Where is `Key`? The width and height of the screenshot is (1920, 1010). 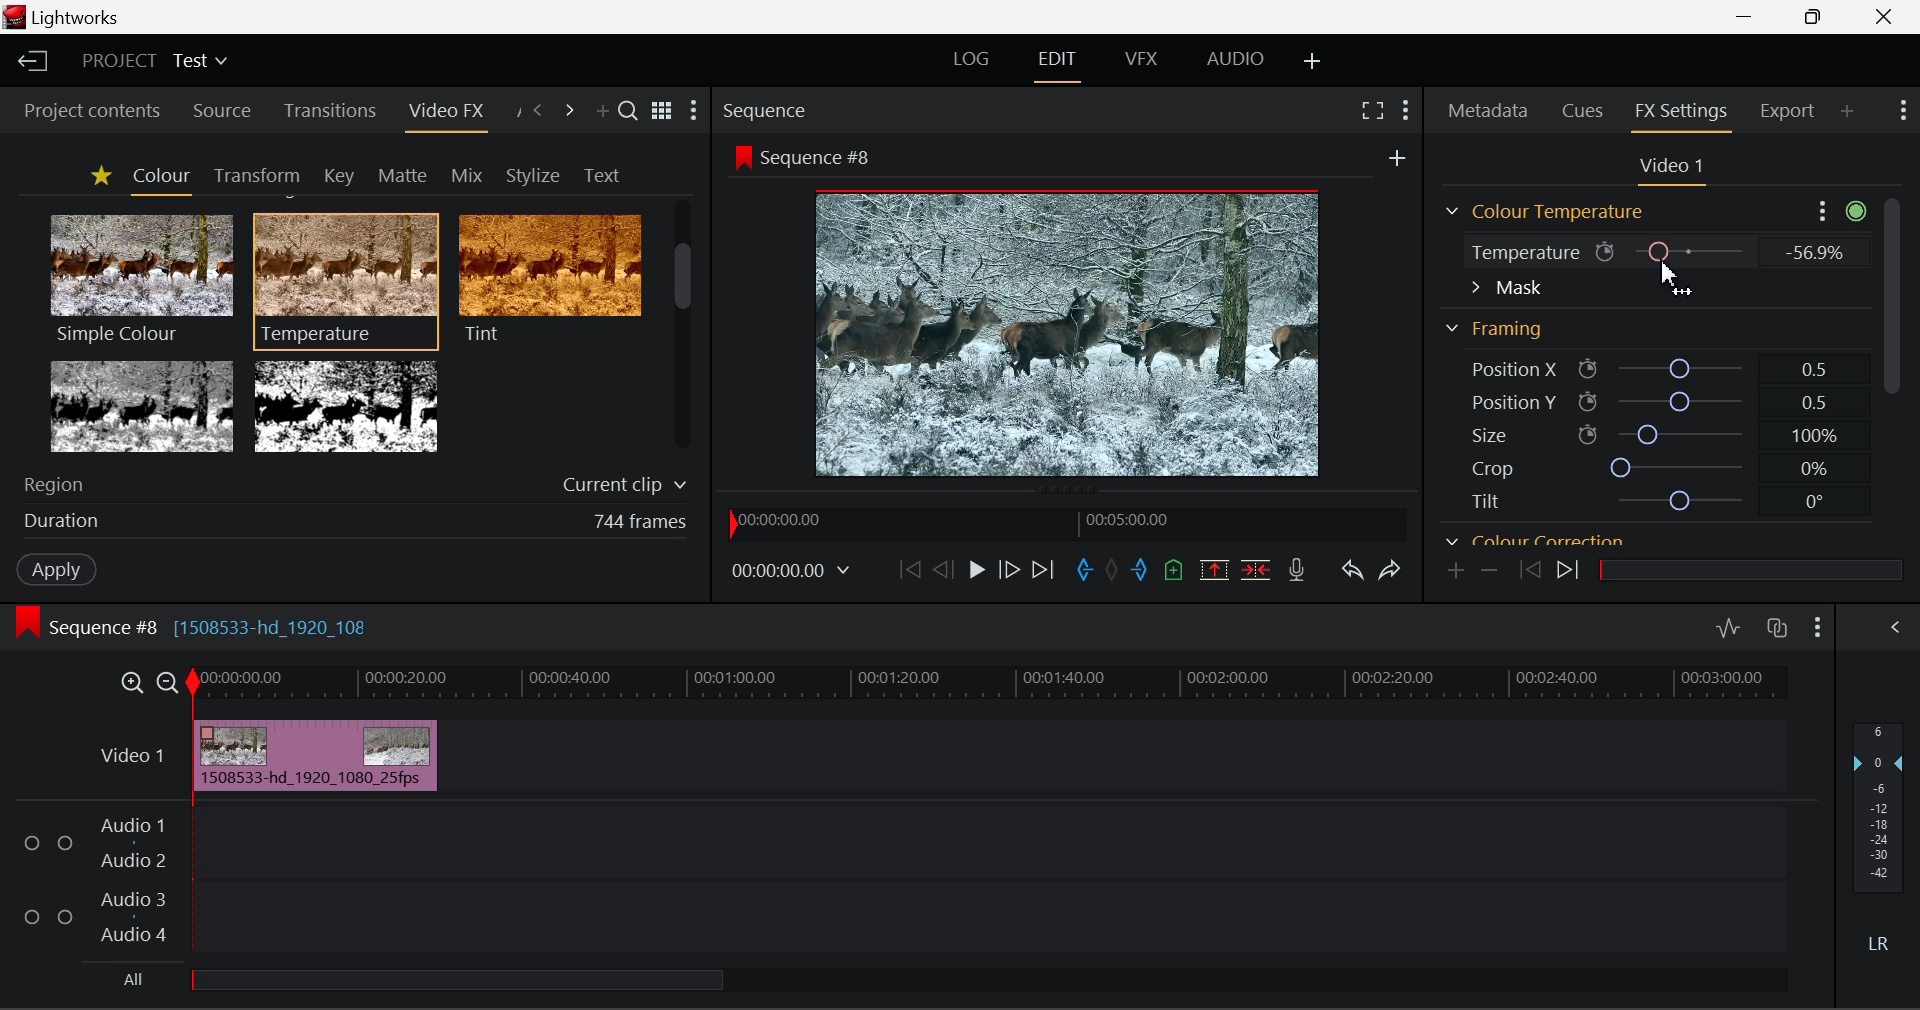 Key is located at coordinates (338, 175).